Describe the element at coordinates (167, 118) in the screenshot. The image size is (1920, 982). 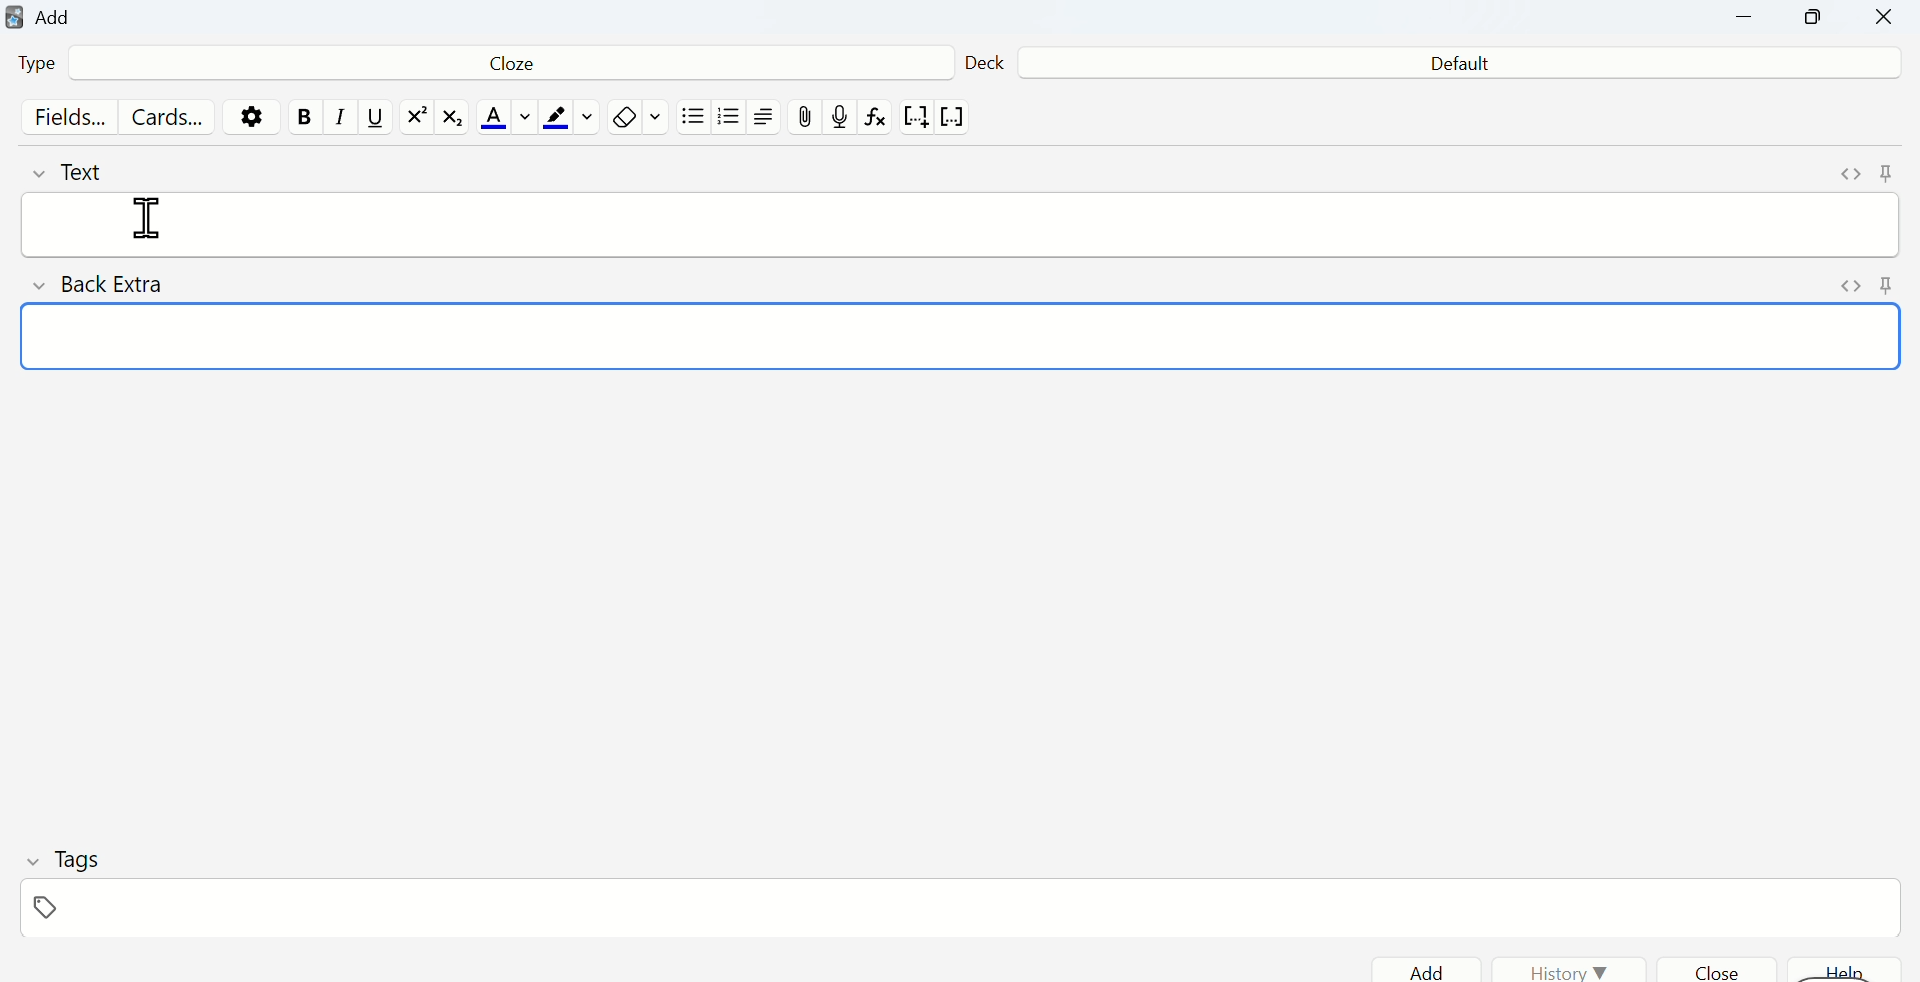
I see `Cards` at that location.